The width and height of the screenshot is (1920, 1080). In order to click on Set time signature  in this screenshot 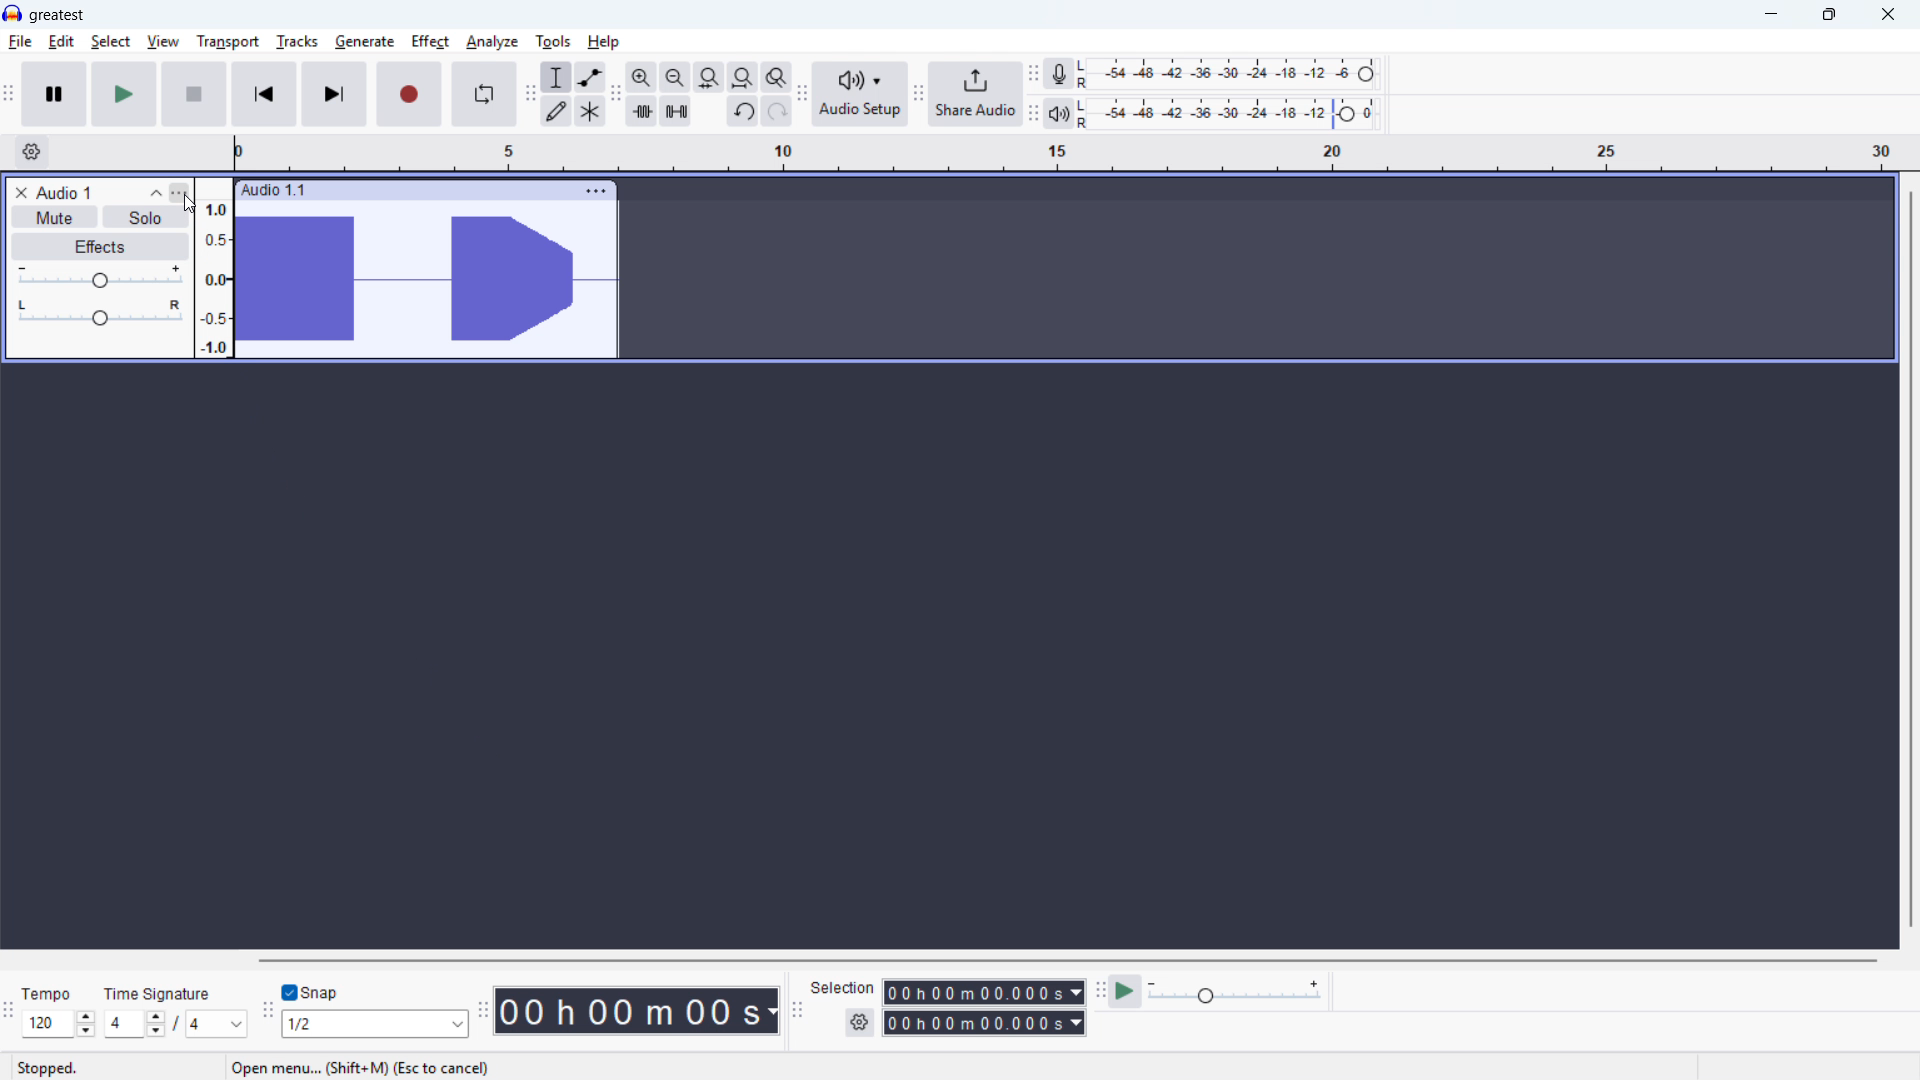, I will do `click(173, 1024)`.